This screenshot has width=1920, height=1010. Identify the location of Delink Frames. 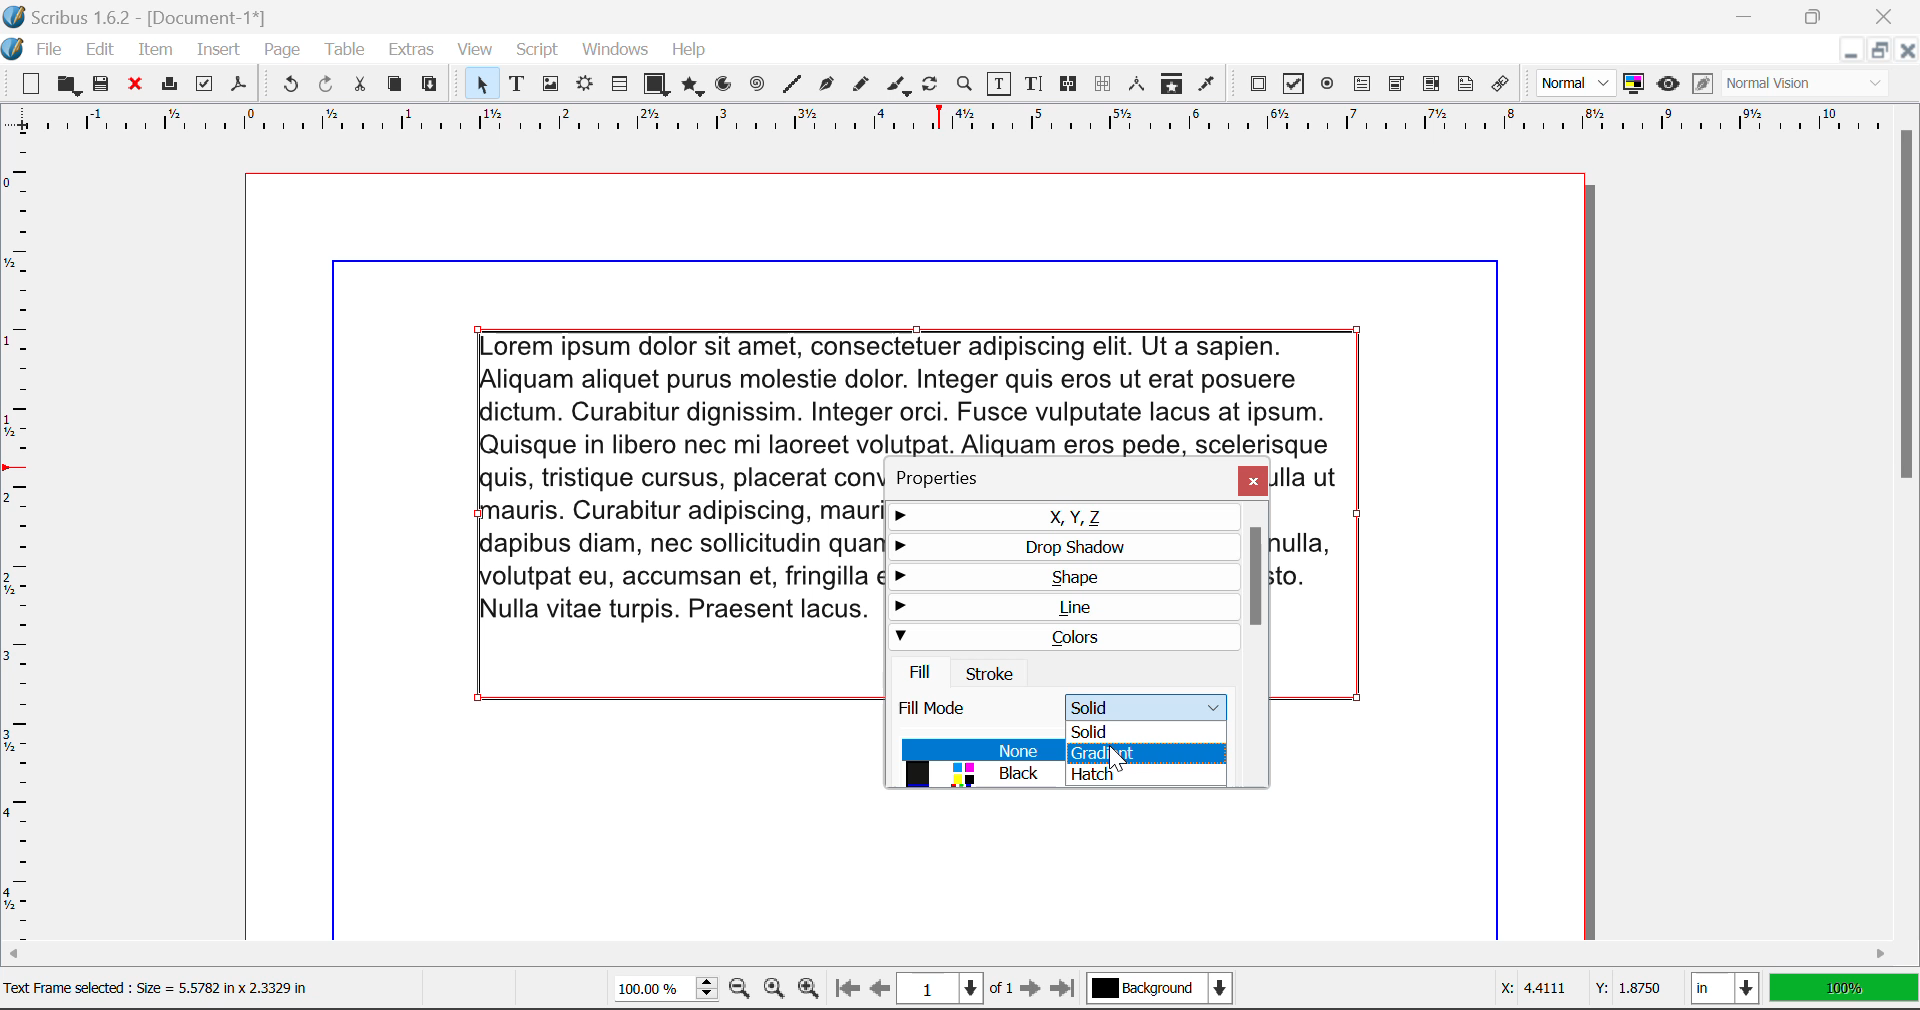
(1104, 84).